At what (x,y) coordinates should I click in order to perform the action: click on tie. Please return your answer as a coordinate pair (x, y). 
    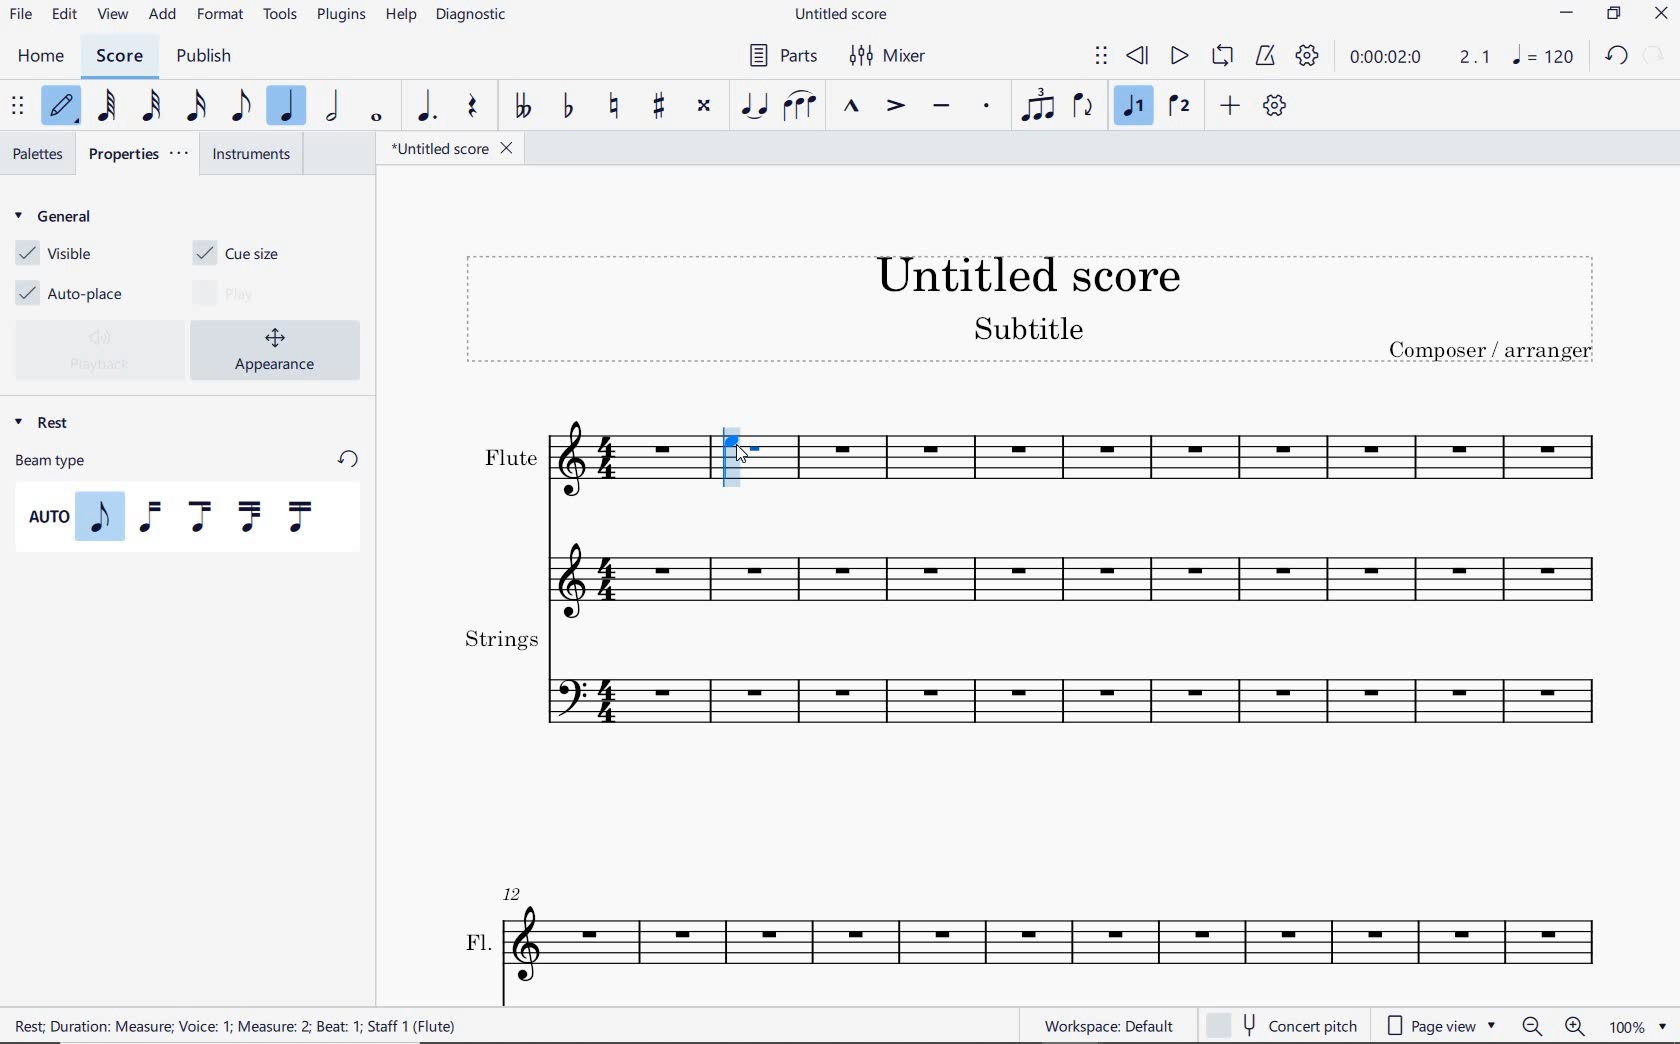
    Looking at the image, I should click on (754, 105).